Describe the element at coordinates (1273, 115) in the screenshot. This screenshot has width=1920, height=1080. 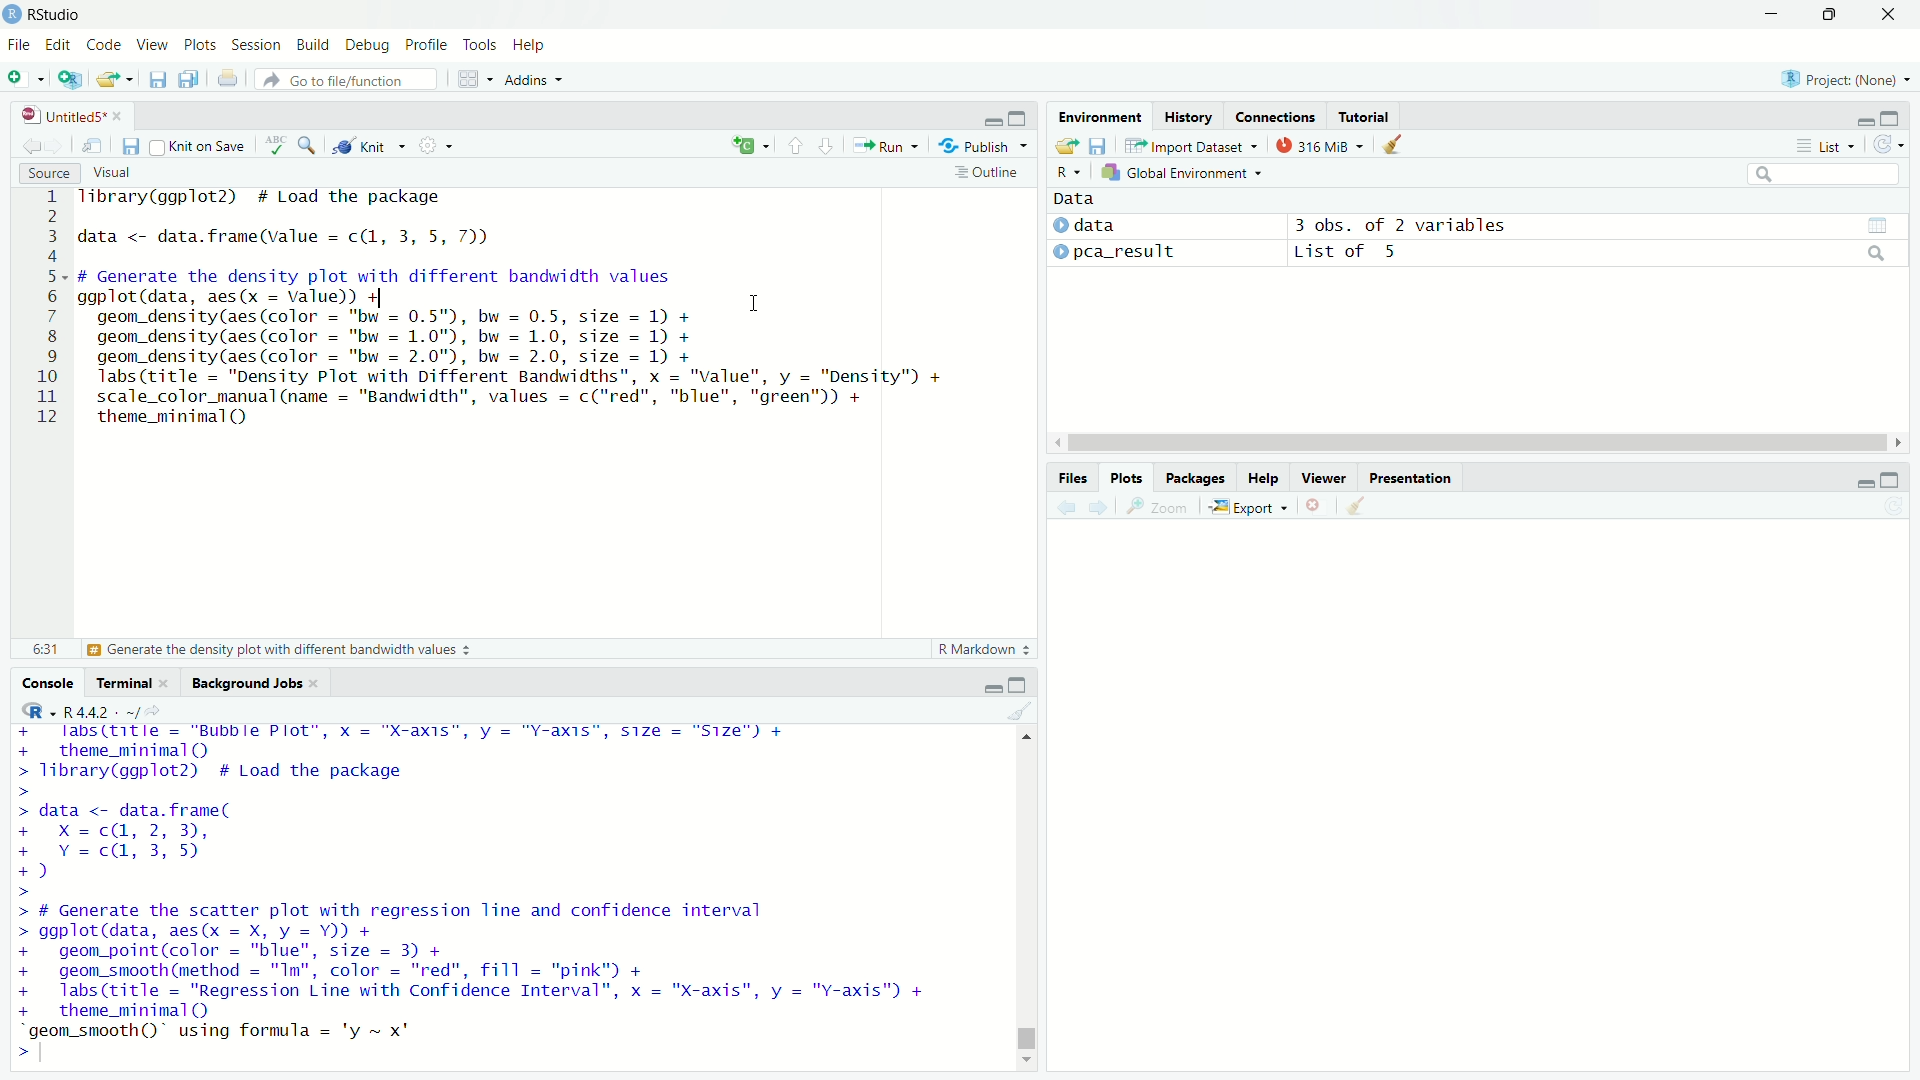
I see `Connections` at that location.